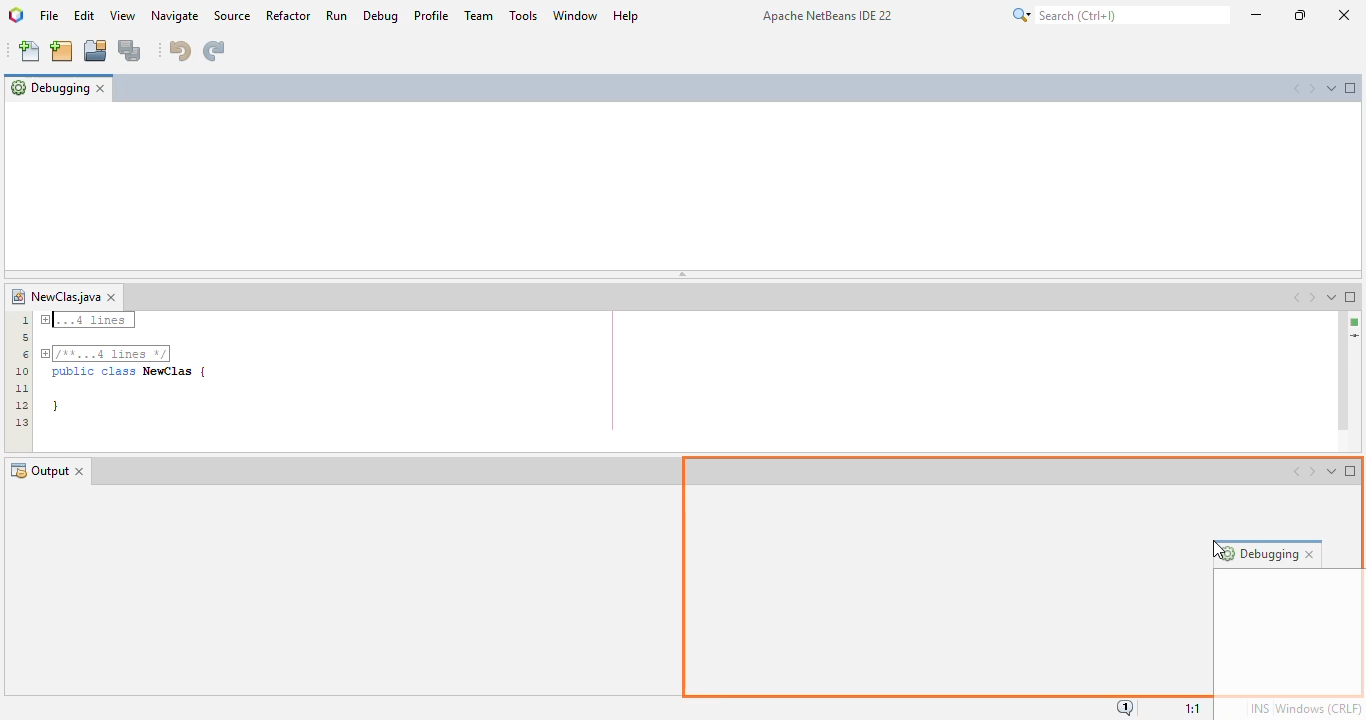 Image resolution: width=1366 pixels, height=720 pixels. I want to click on Docking area, so click(1020, 574).